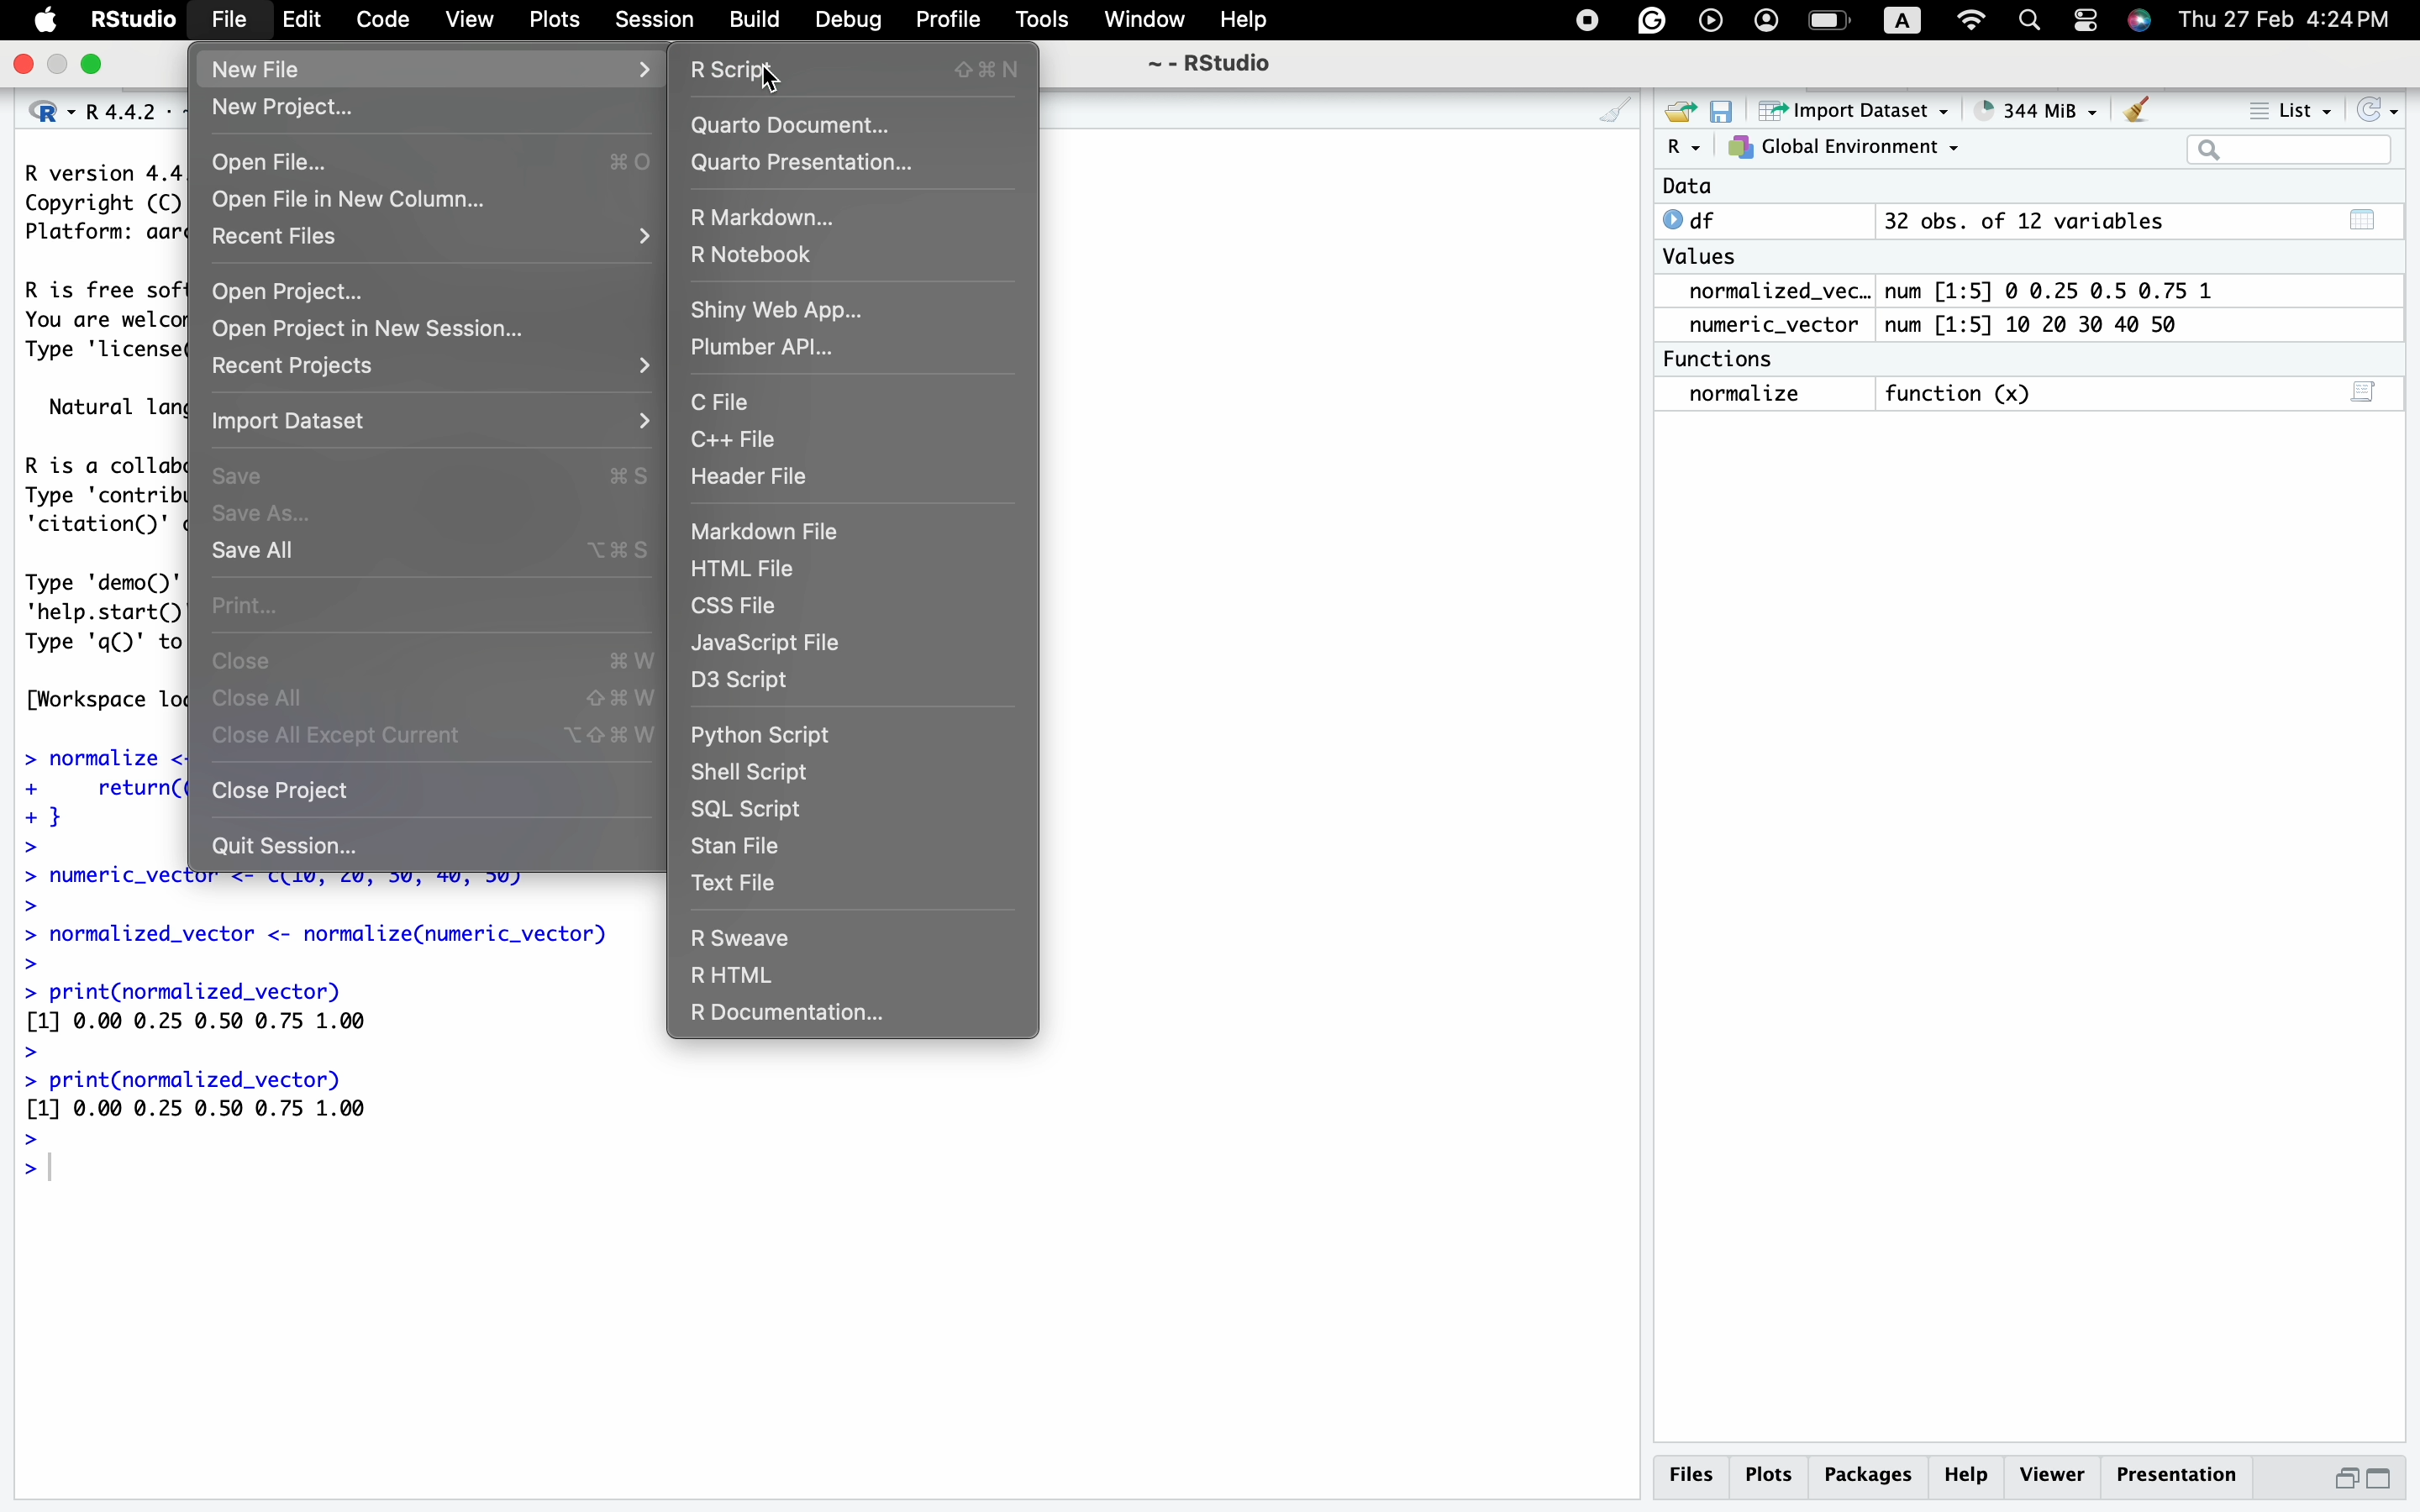  Describe the element at coordinates (734, 442) in the screenshot. I see `C++ File` at that location.